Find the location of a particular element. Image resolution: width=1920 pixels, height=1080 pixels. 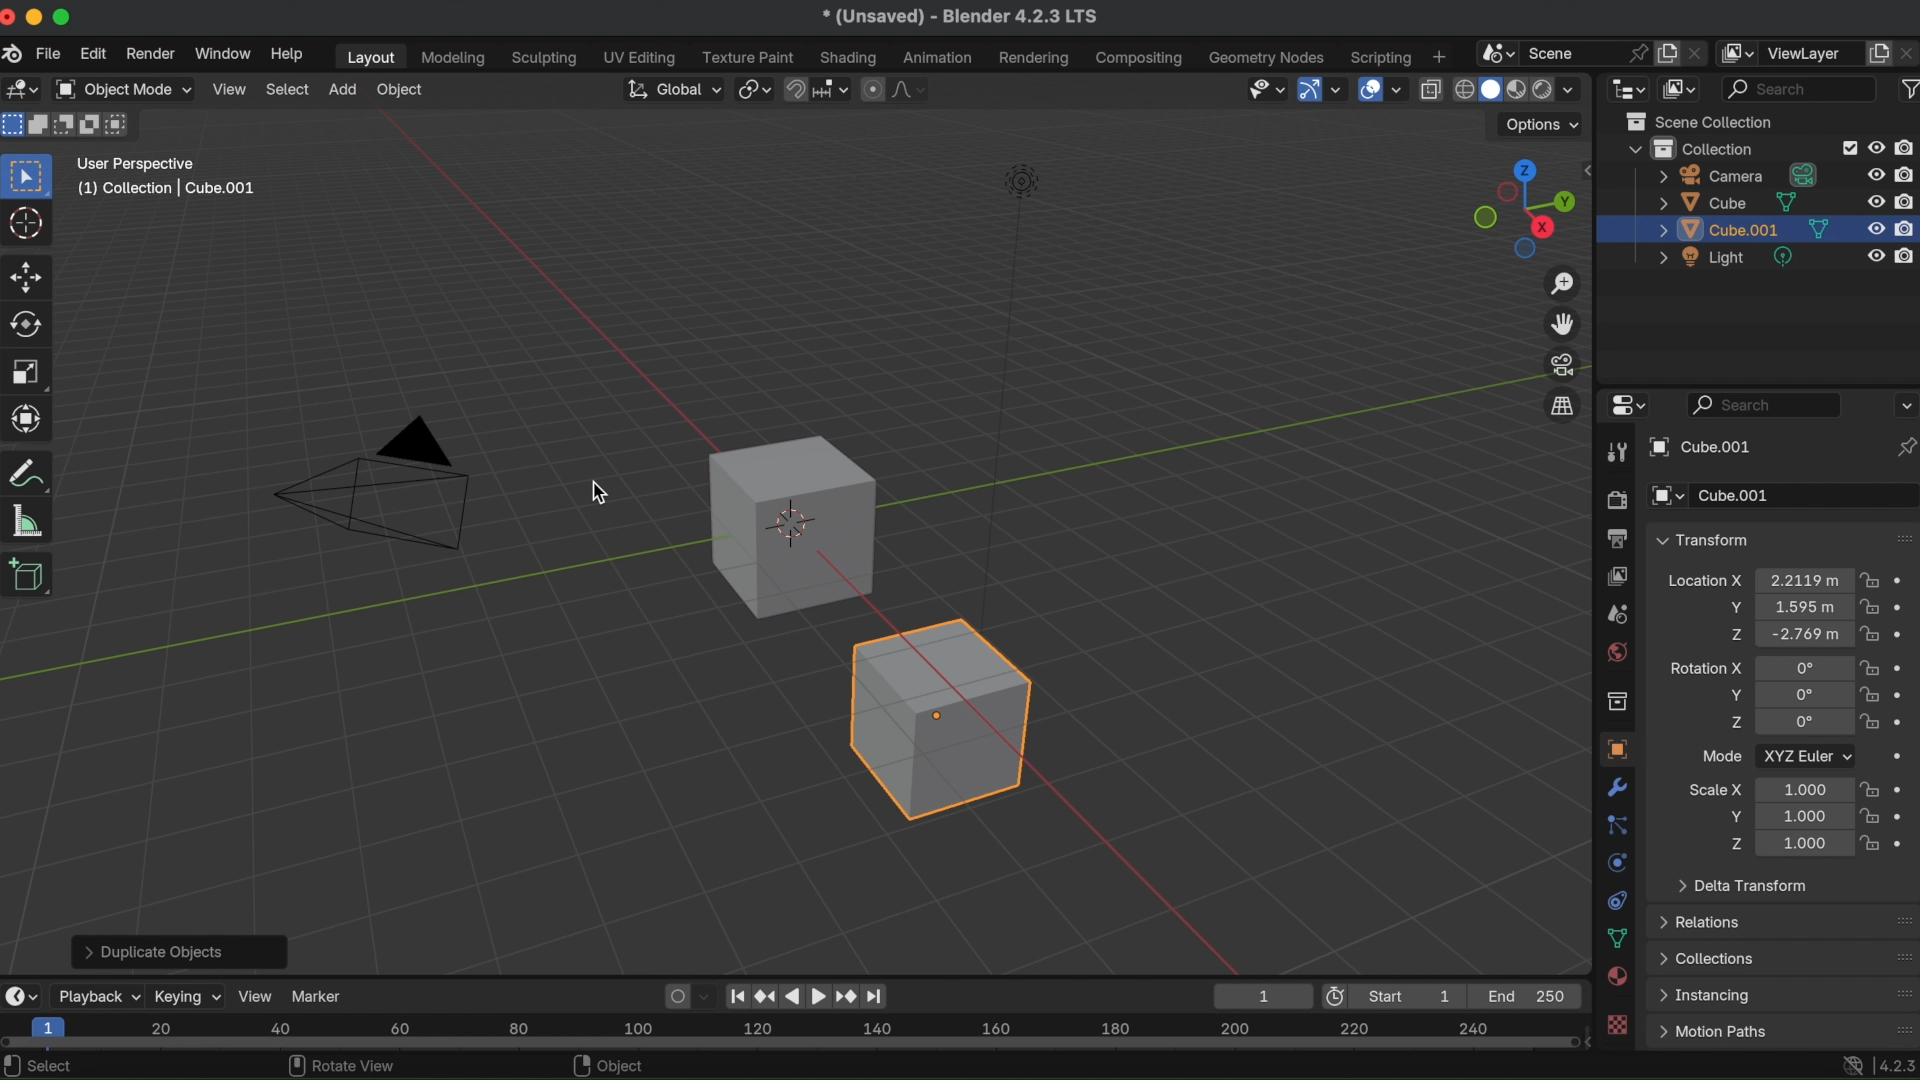

location Z is located at coordinates (1735, 634).